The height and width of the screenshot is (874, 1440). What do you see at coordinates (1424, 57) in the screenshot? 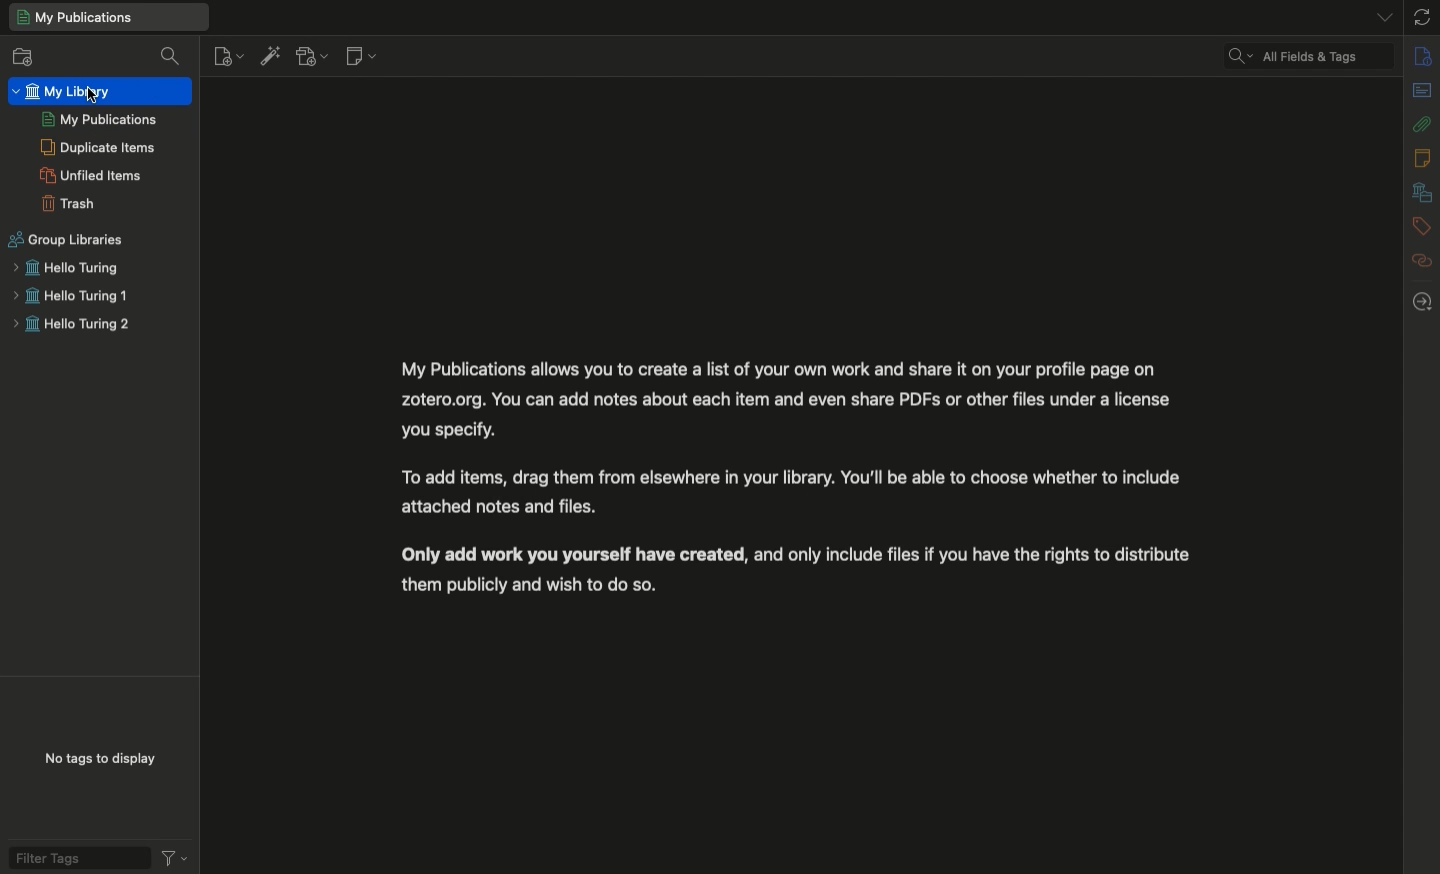
I see `Info` at bounding box center [1424, 57].